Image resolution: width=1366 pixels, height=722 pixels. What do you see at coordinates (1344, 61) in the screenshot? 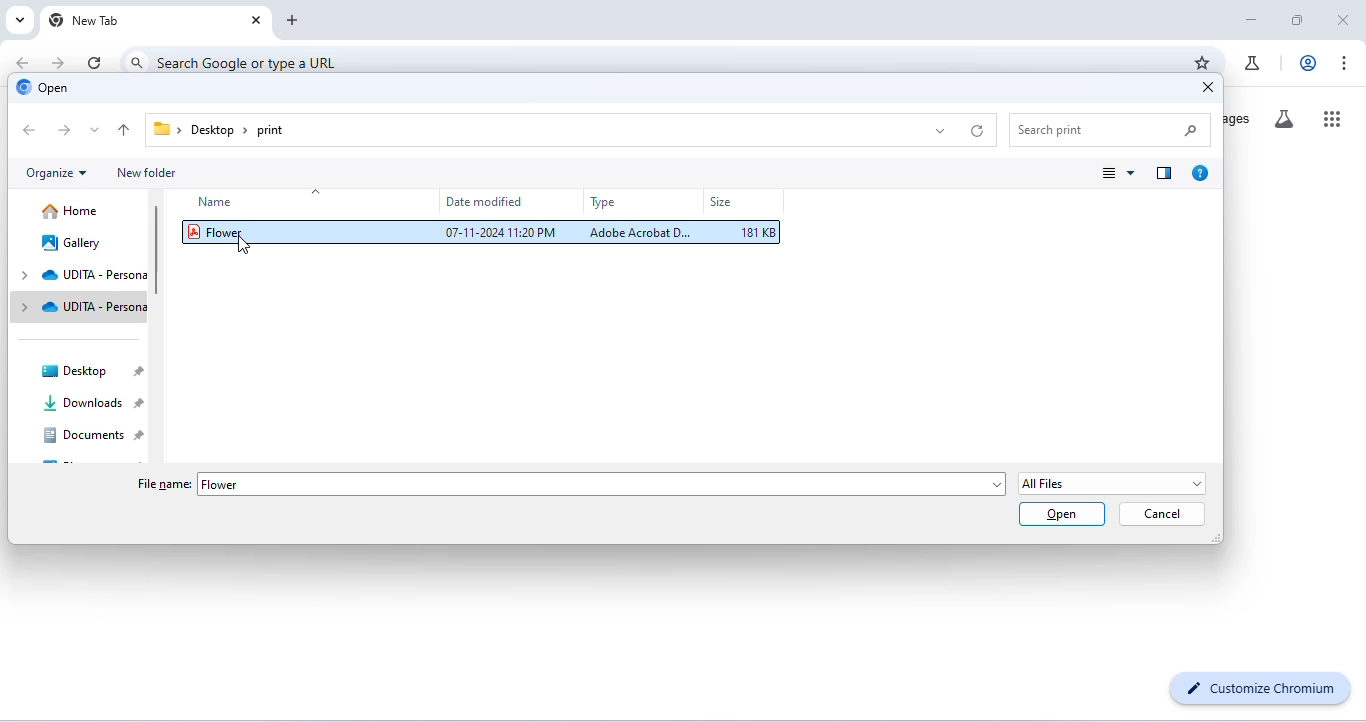
I see `customize and control chromium` at bounding box center [1344, 61].